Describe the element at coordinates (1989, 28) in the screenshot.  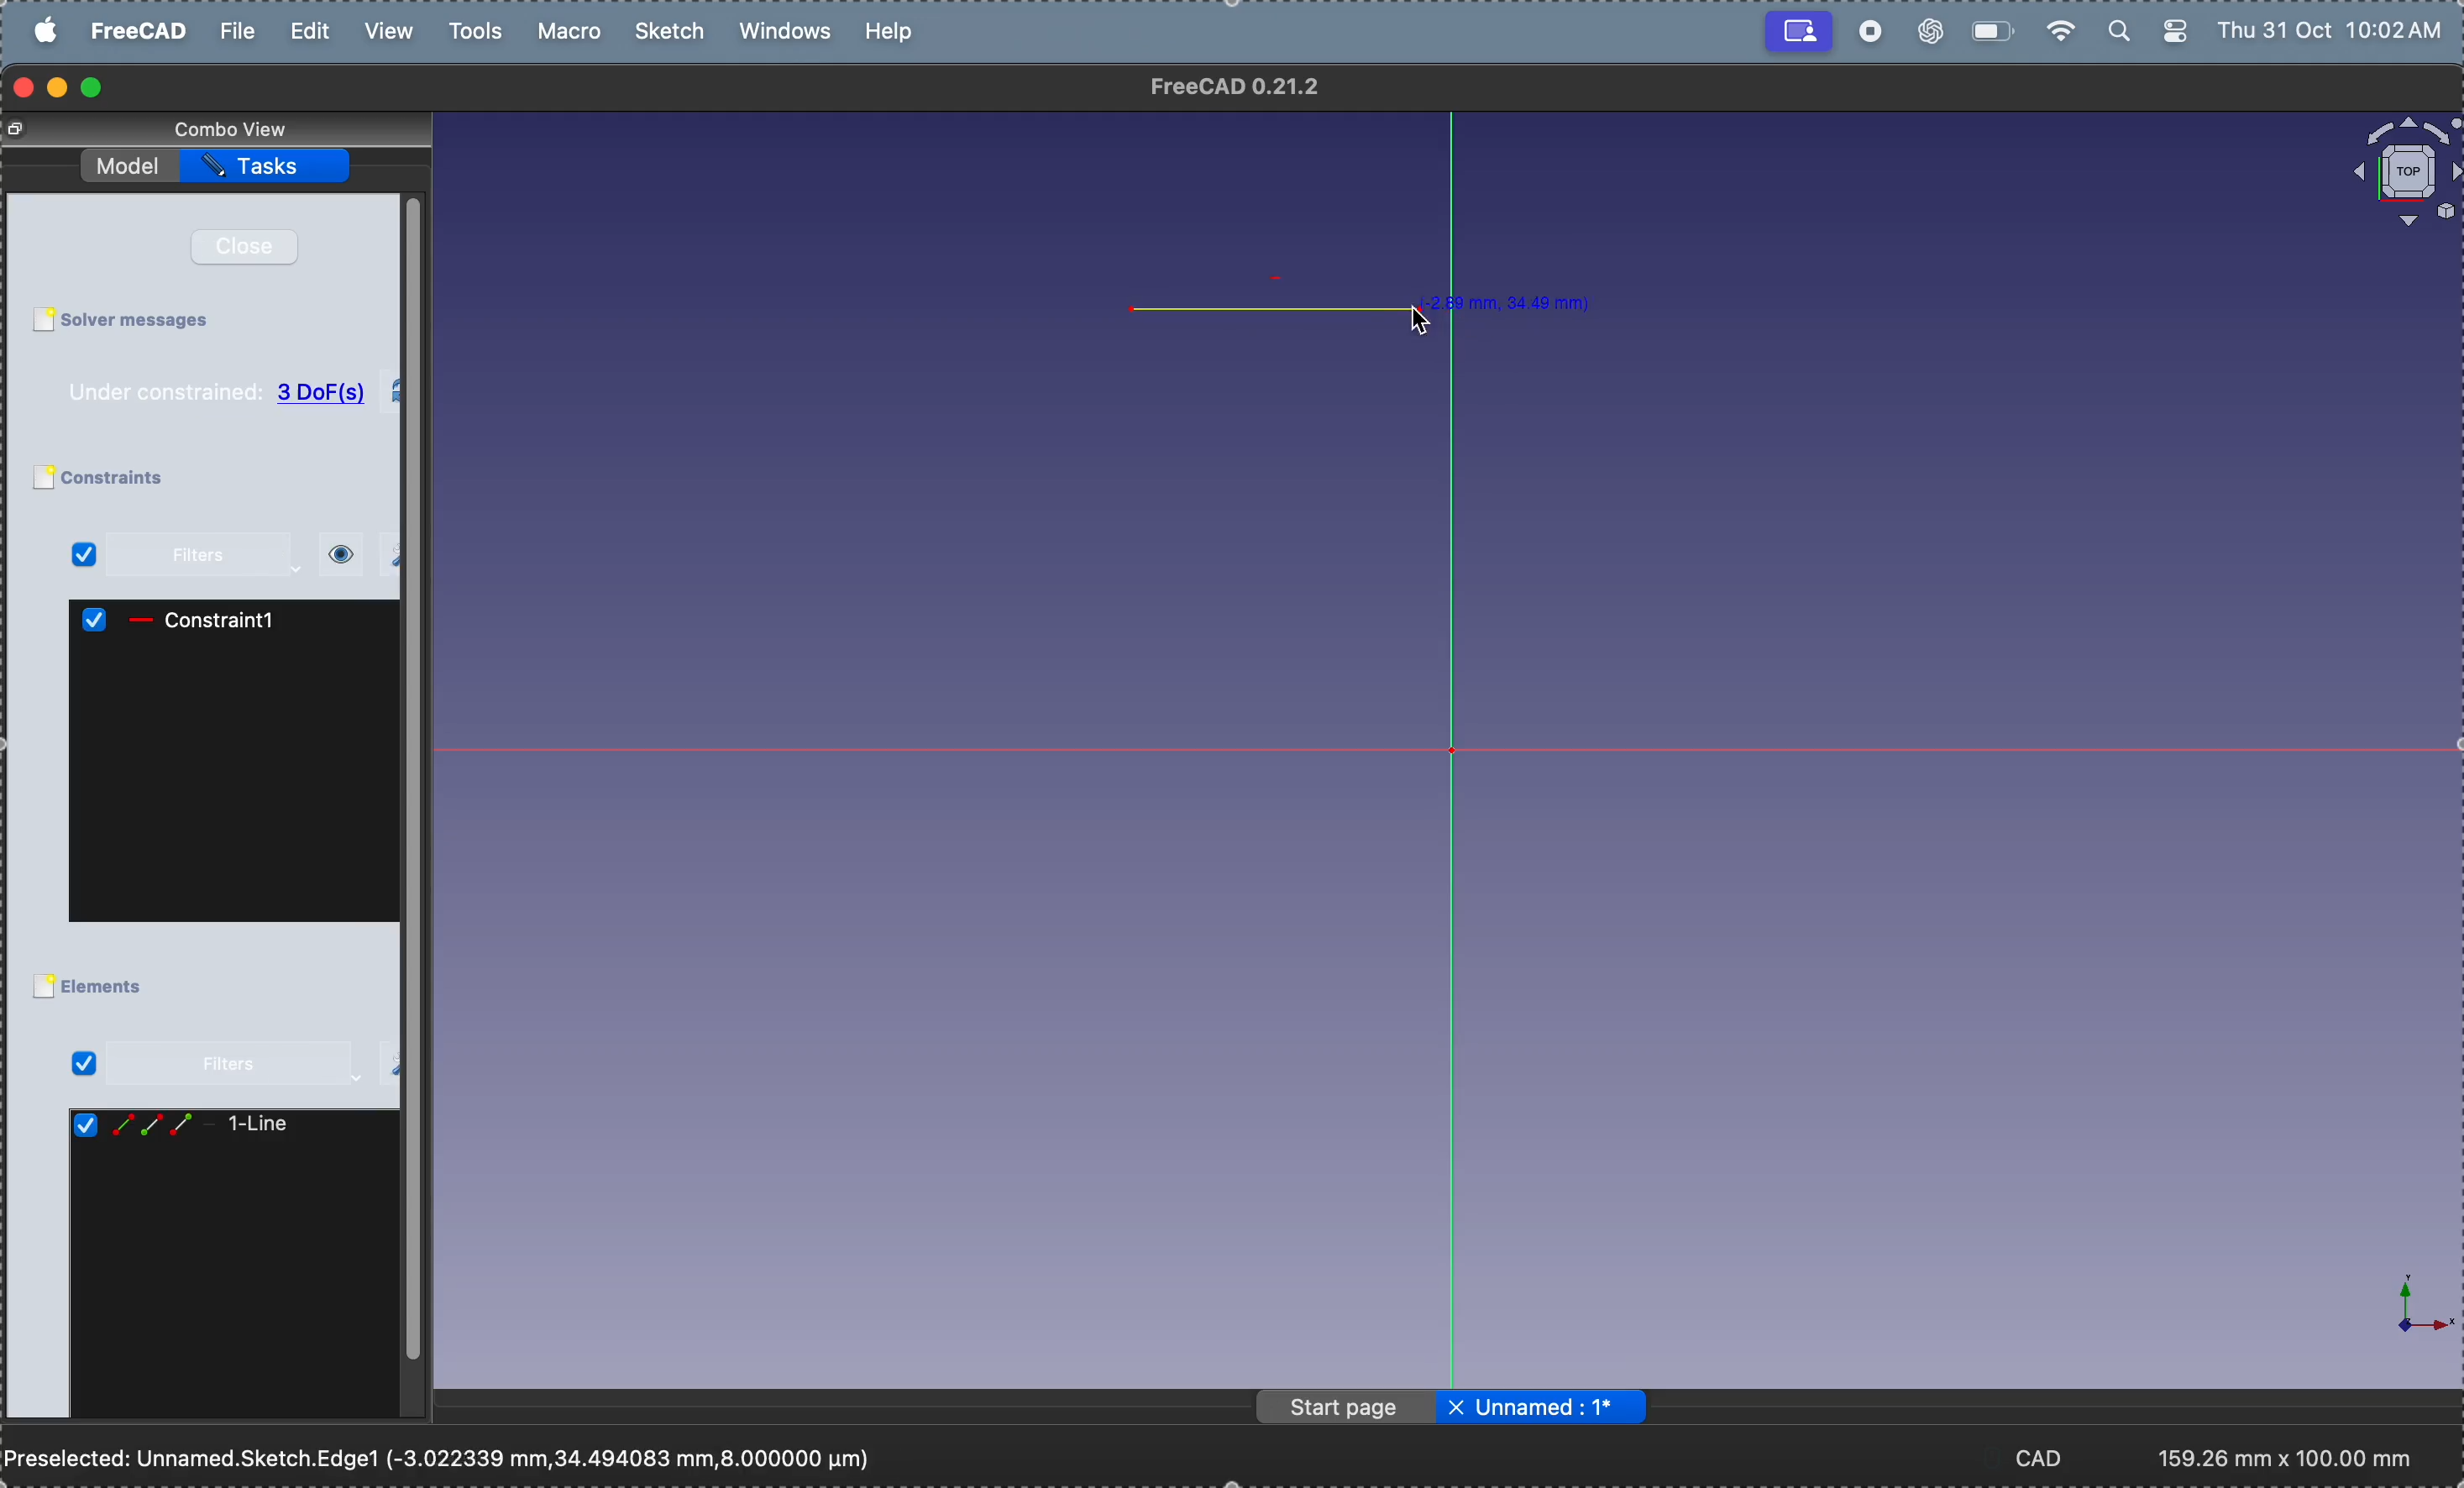
I see `battery` at that location.